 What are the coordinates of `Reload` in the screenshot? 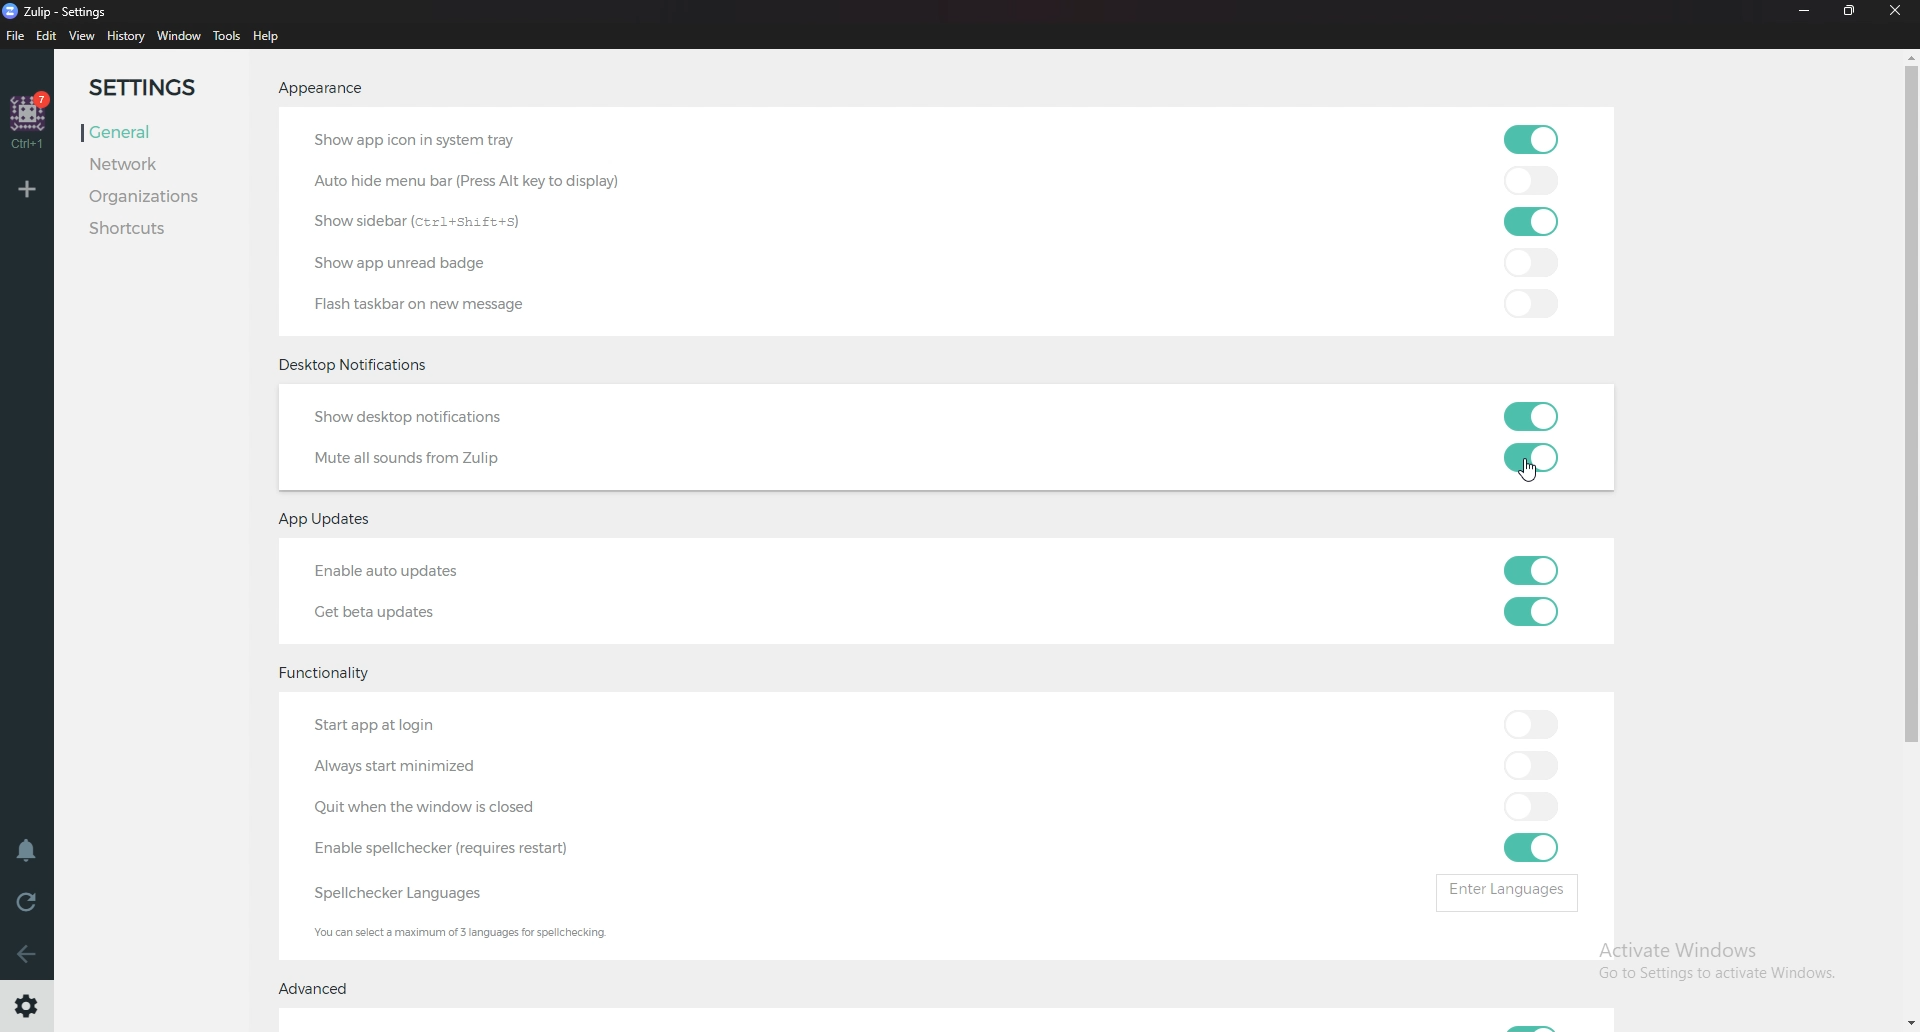 It's located at (26, 905).